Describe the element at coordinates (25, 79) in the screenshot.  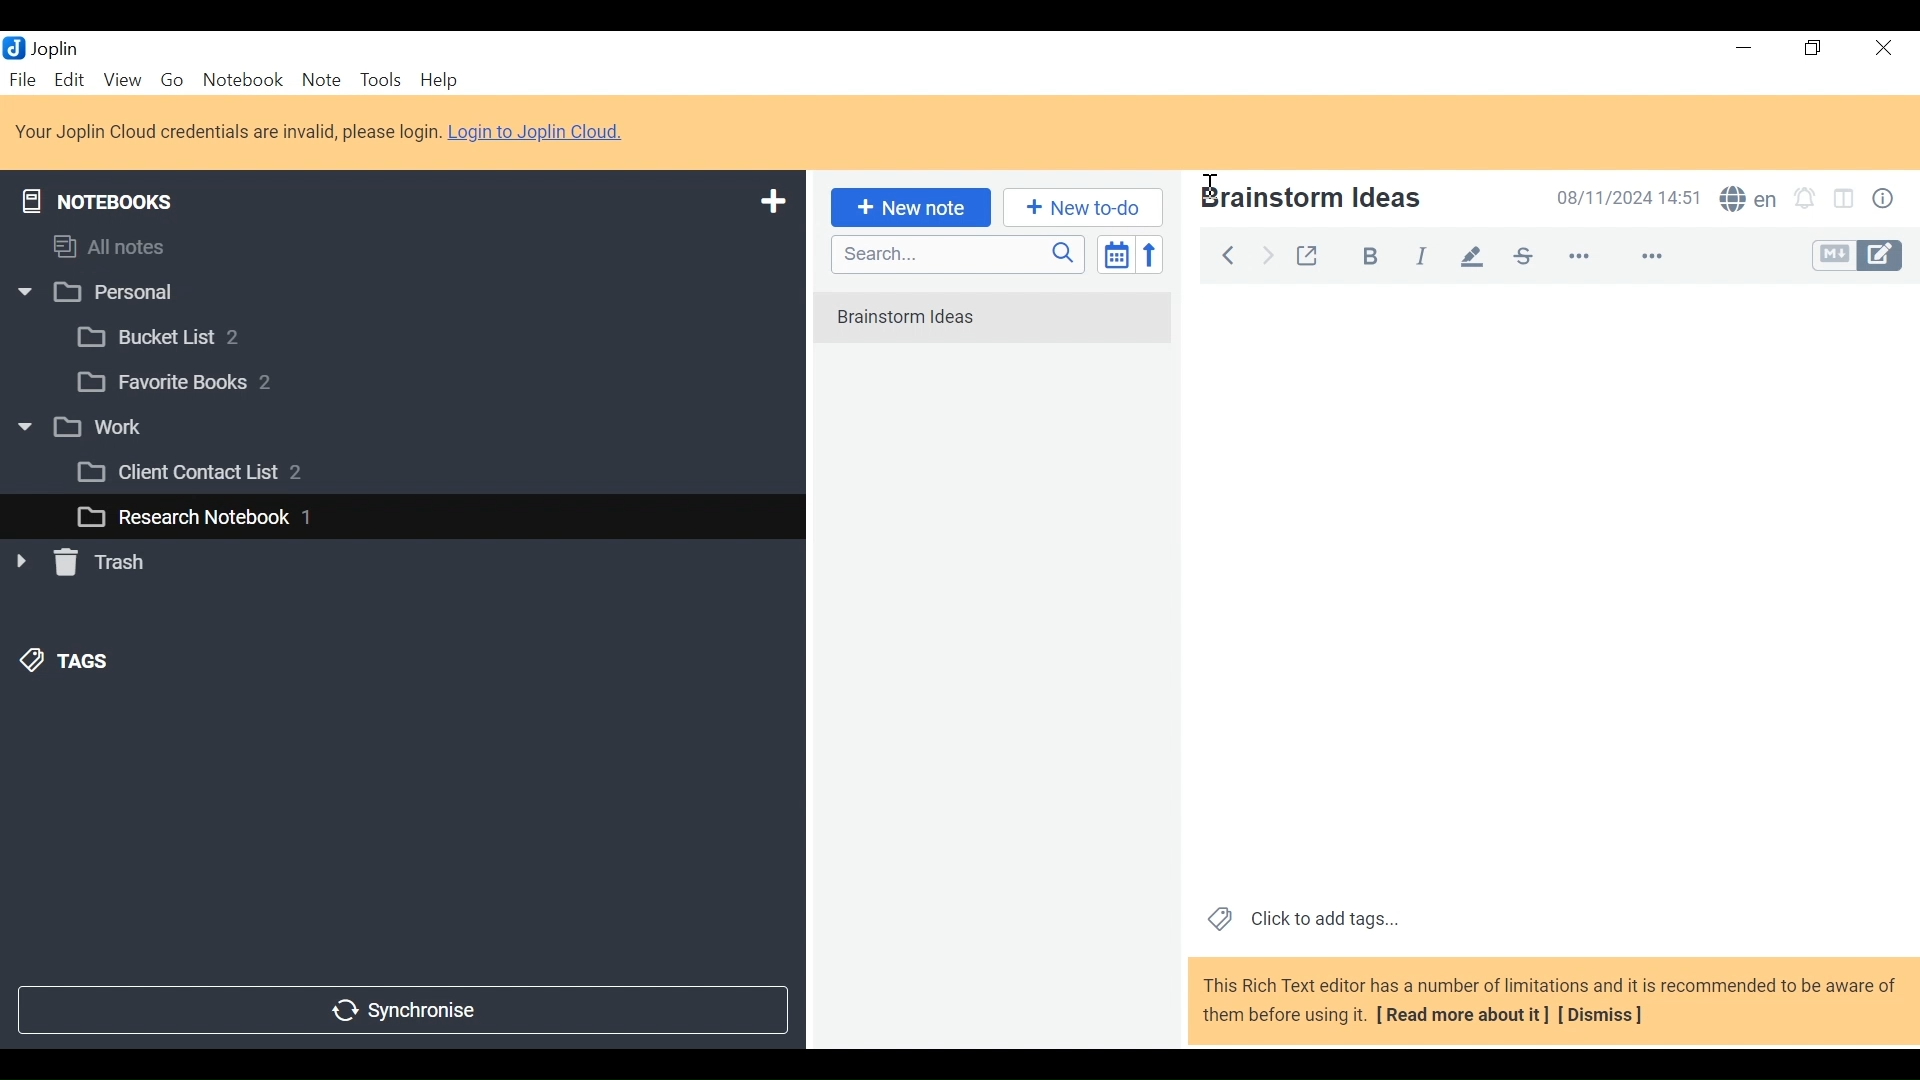
I see `File` at that location.